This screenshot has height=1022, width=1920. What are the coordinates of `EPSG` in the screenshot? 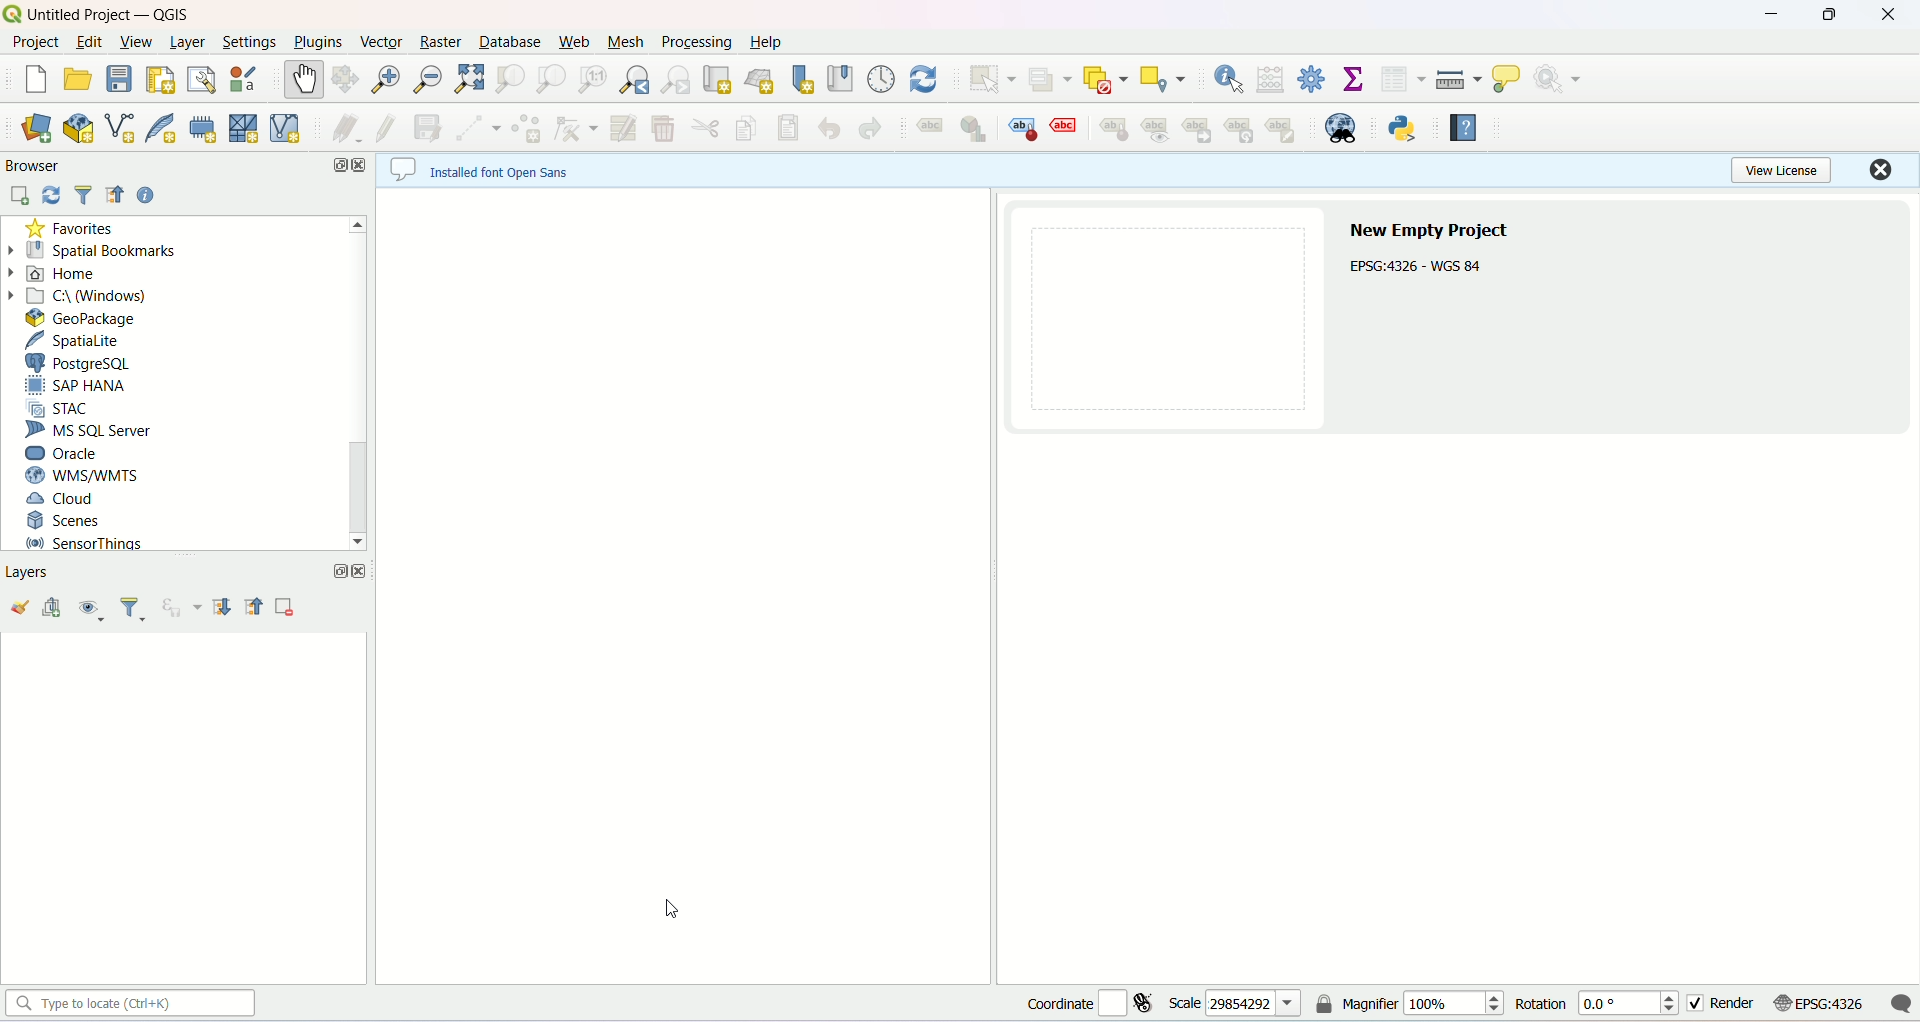 It's located at (1821, 1006).